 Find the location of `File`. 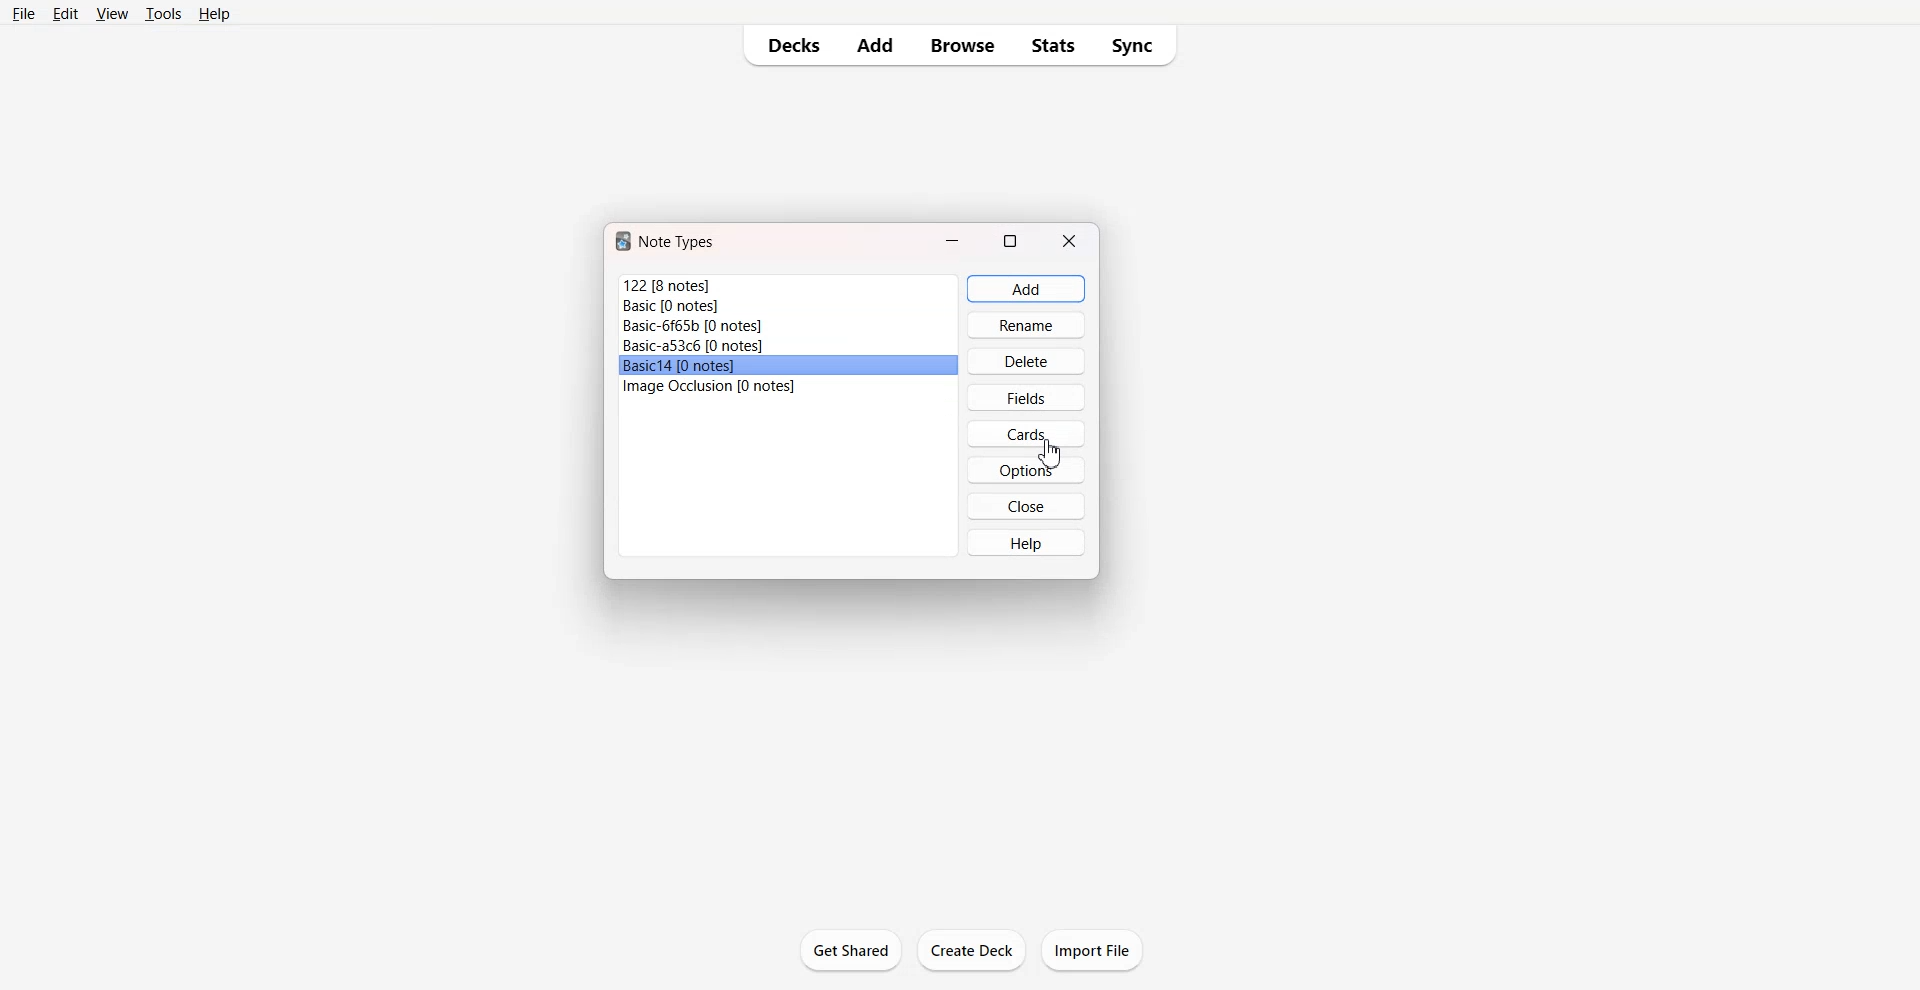

File is located at coordinates (788, 366).